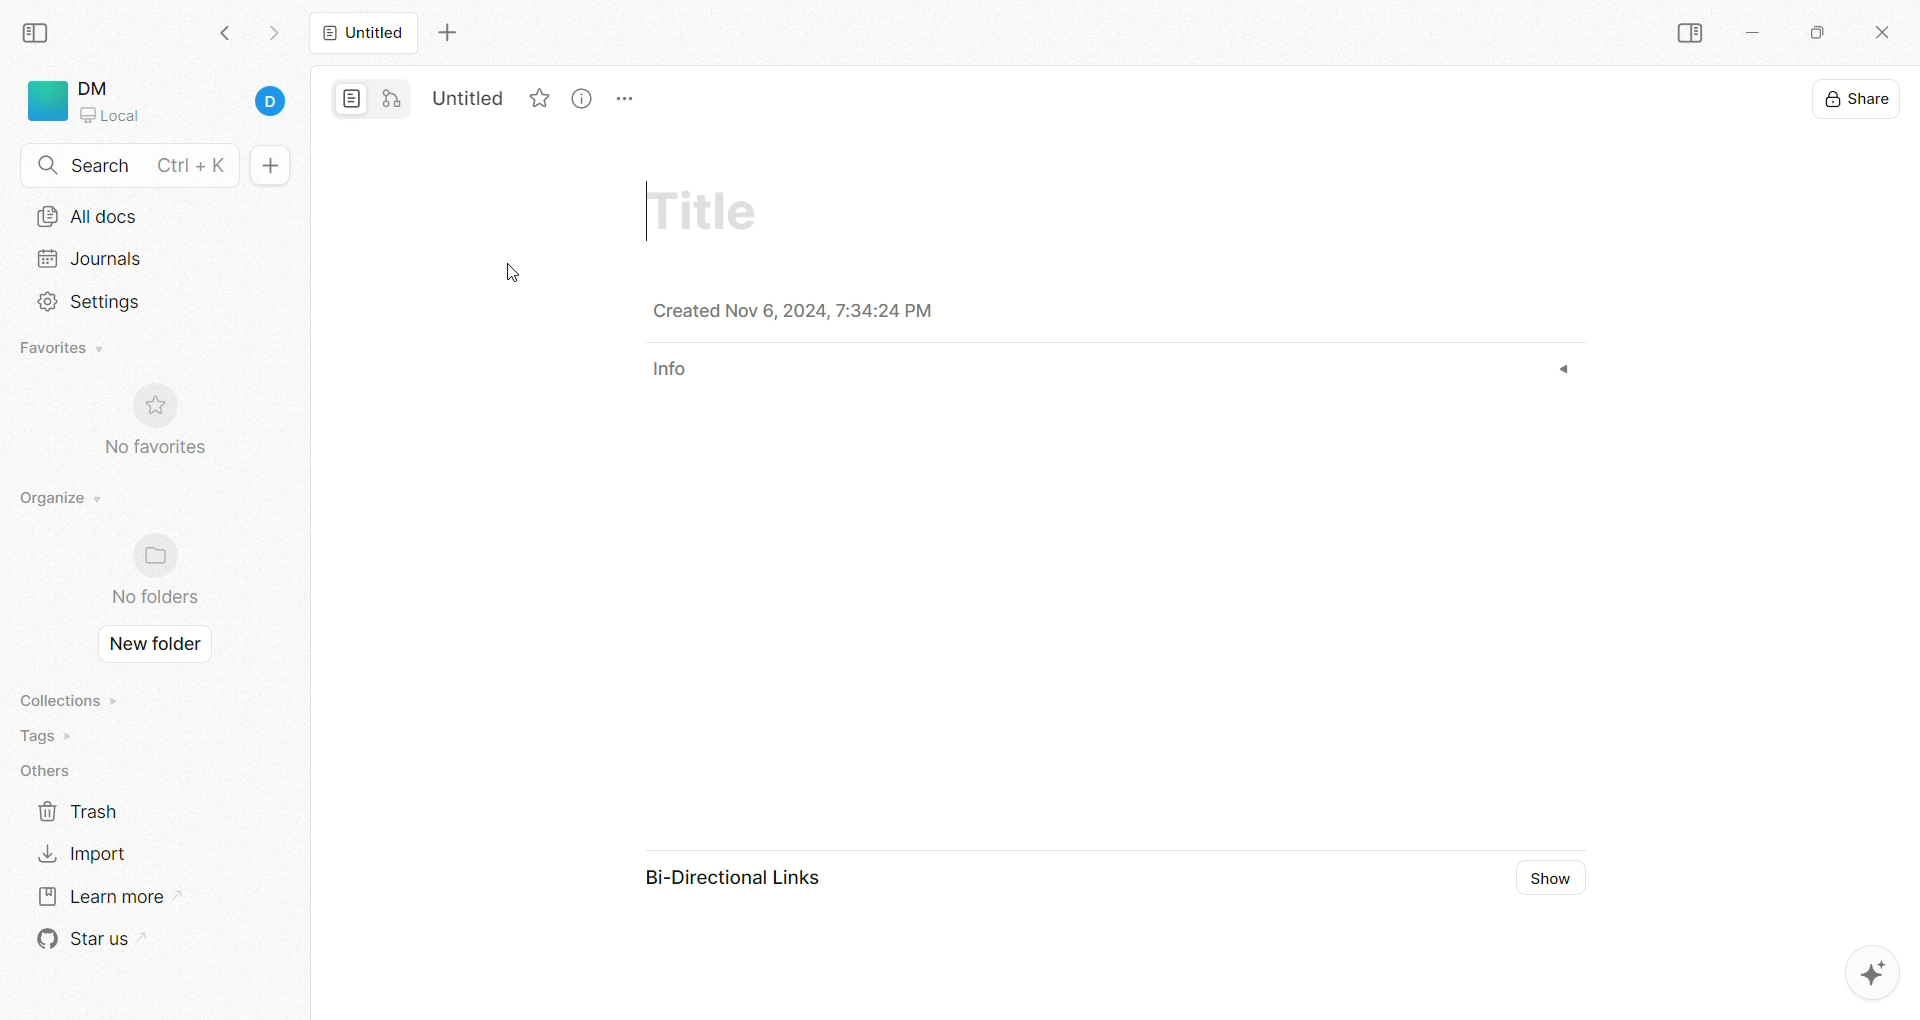 The height and width of the screenshot is (1020, 1920). Describe the element at coordinates (363, 31) in the screenshot. I see `untitled` at that location.